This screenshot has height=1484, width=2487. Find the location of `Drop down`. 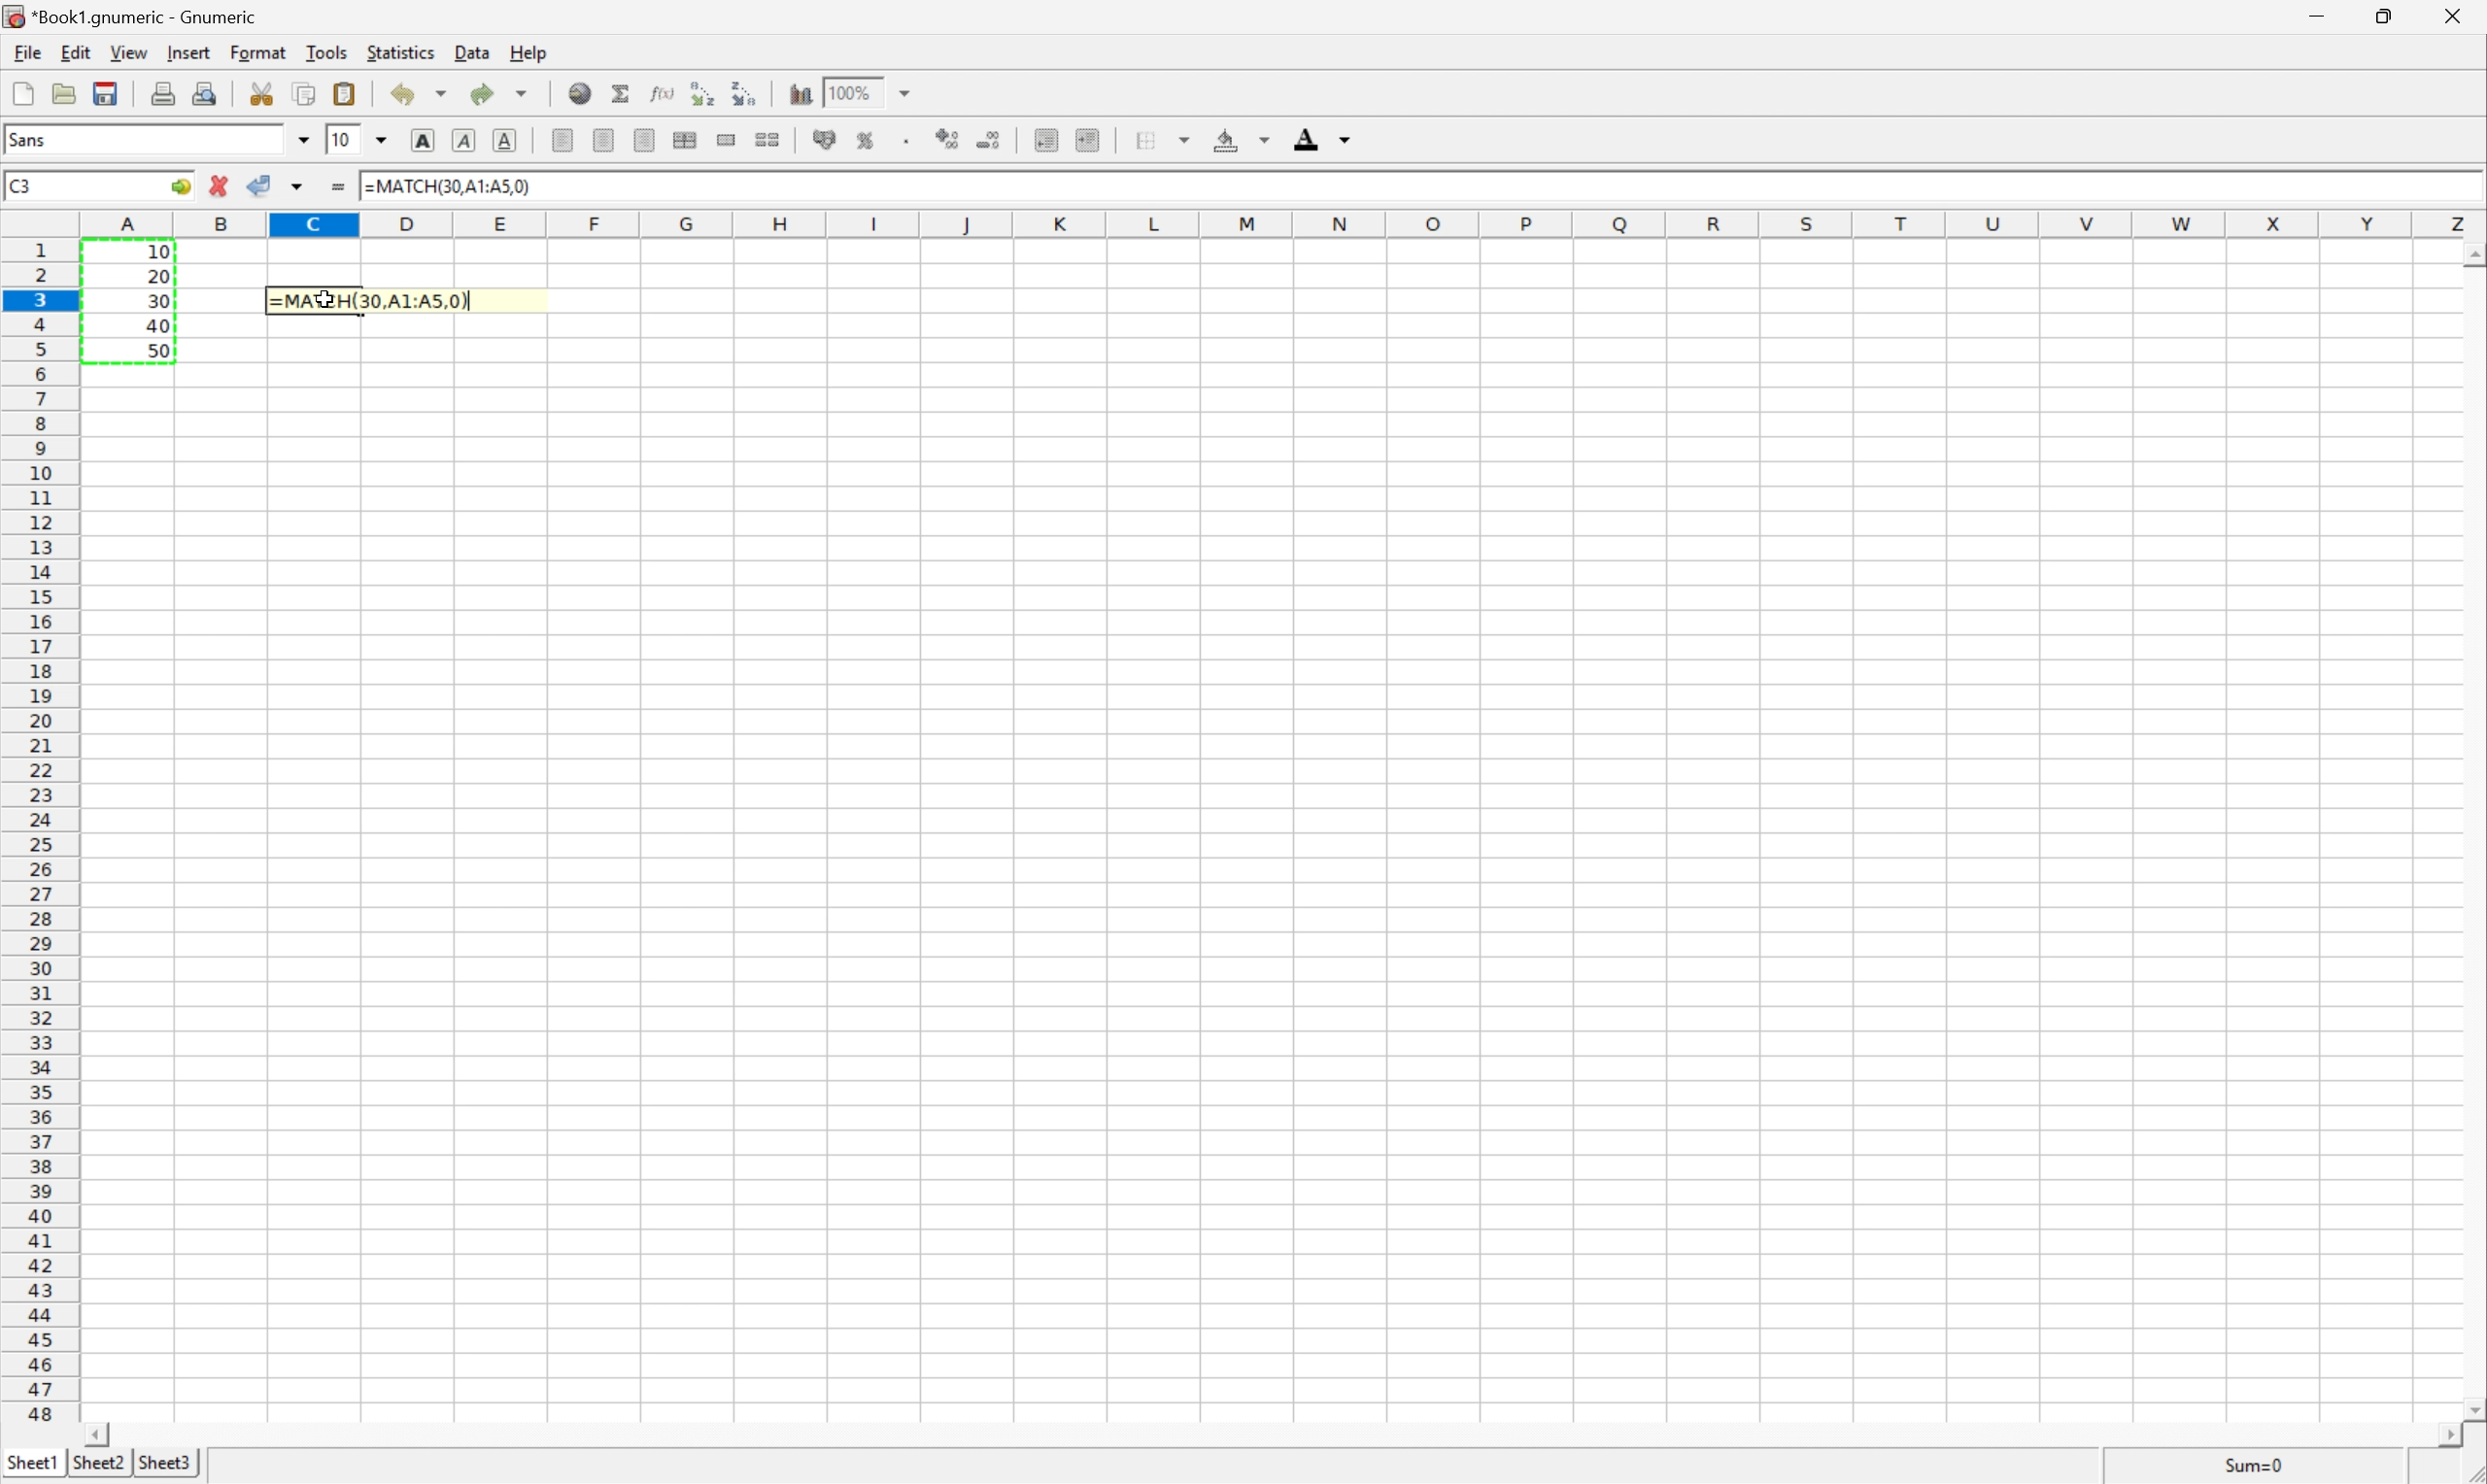

Drop down is located at coordinates (1345, 140).